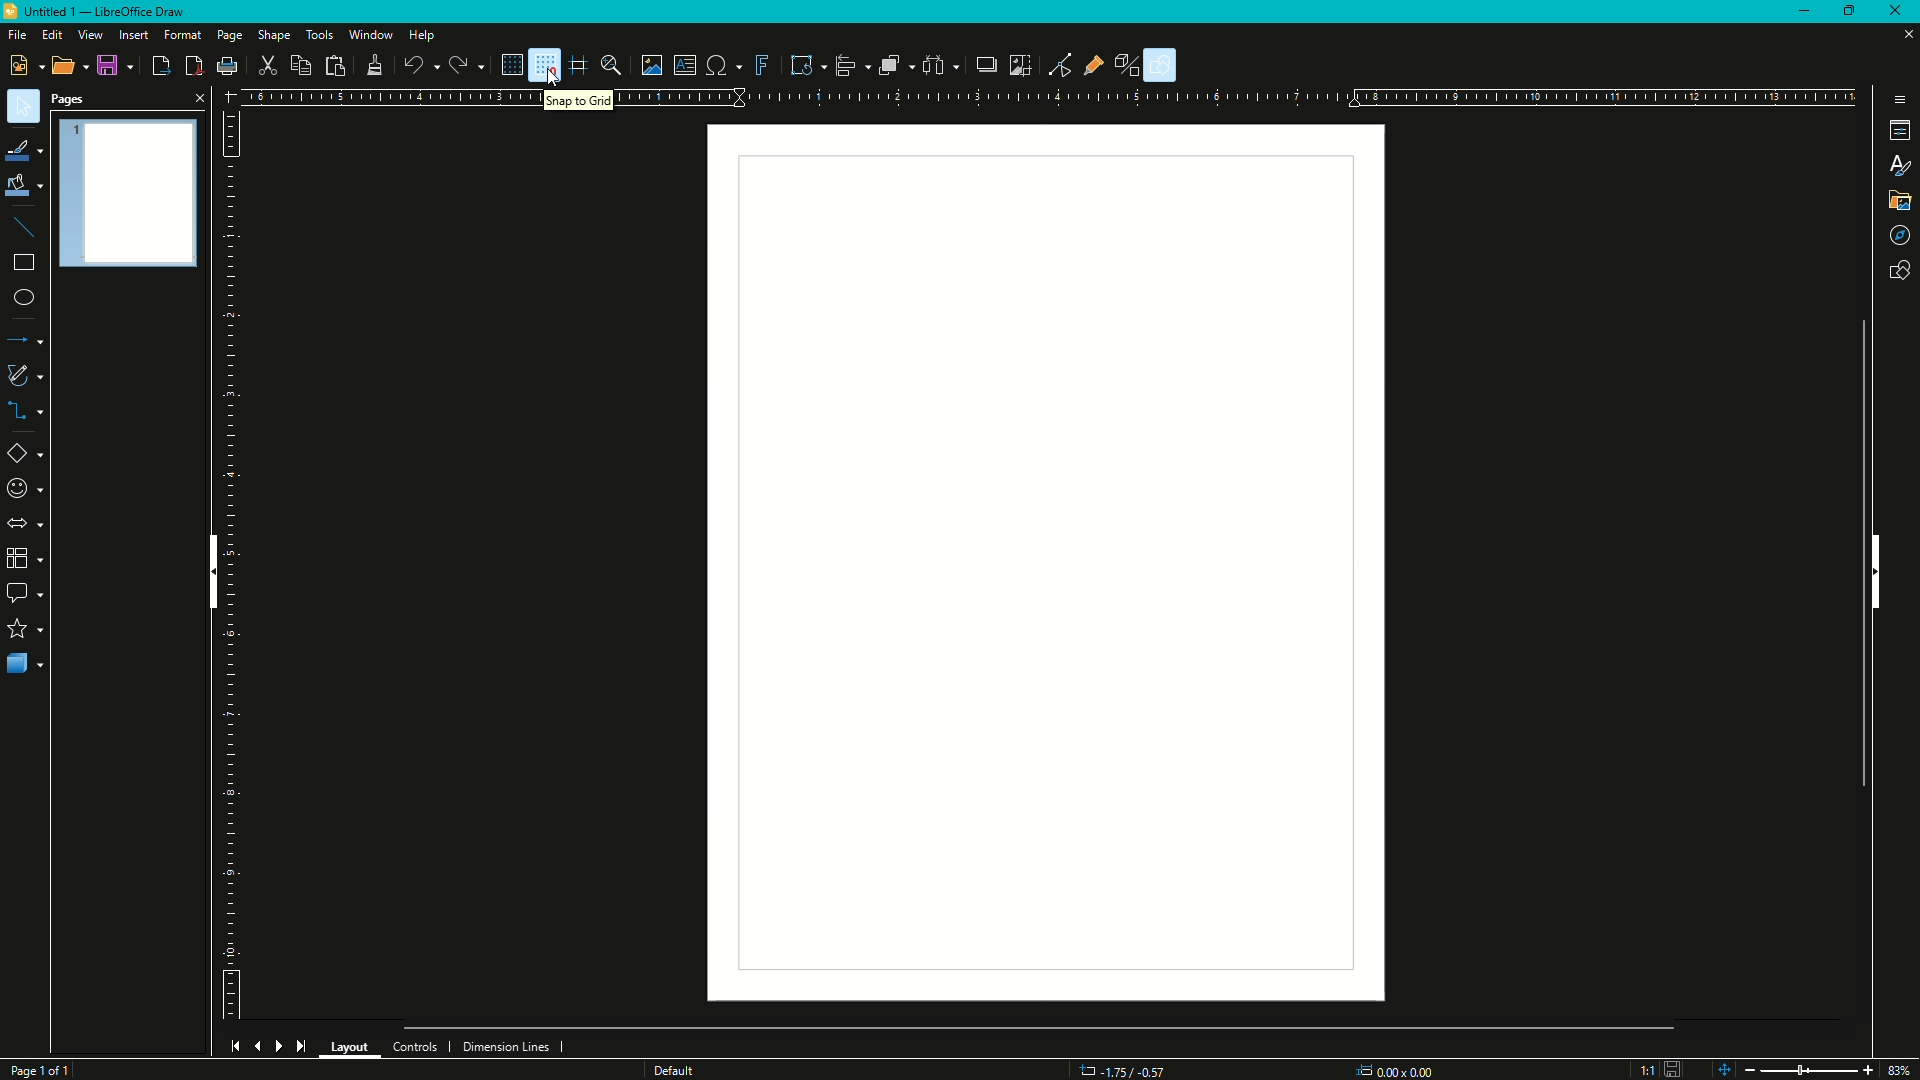 The width and height of the screenshot is (1920, 1080). I want to click on Cut, so click(273, 64).